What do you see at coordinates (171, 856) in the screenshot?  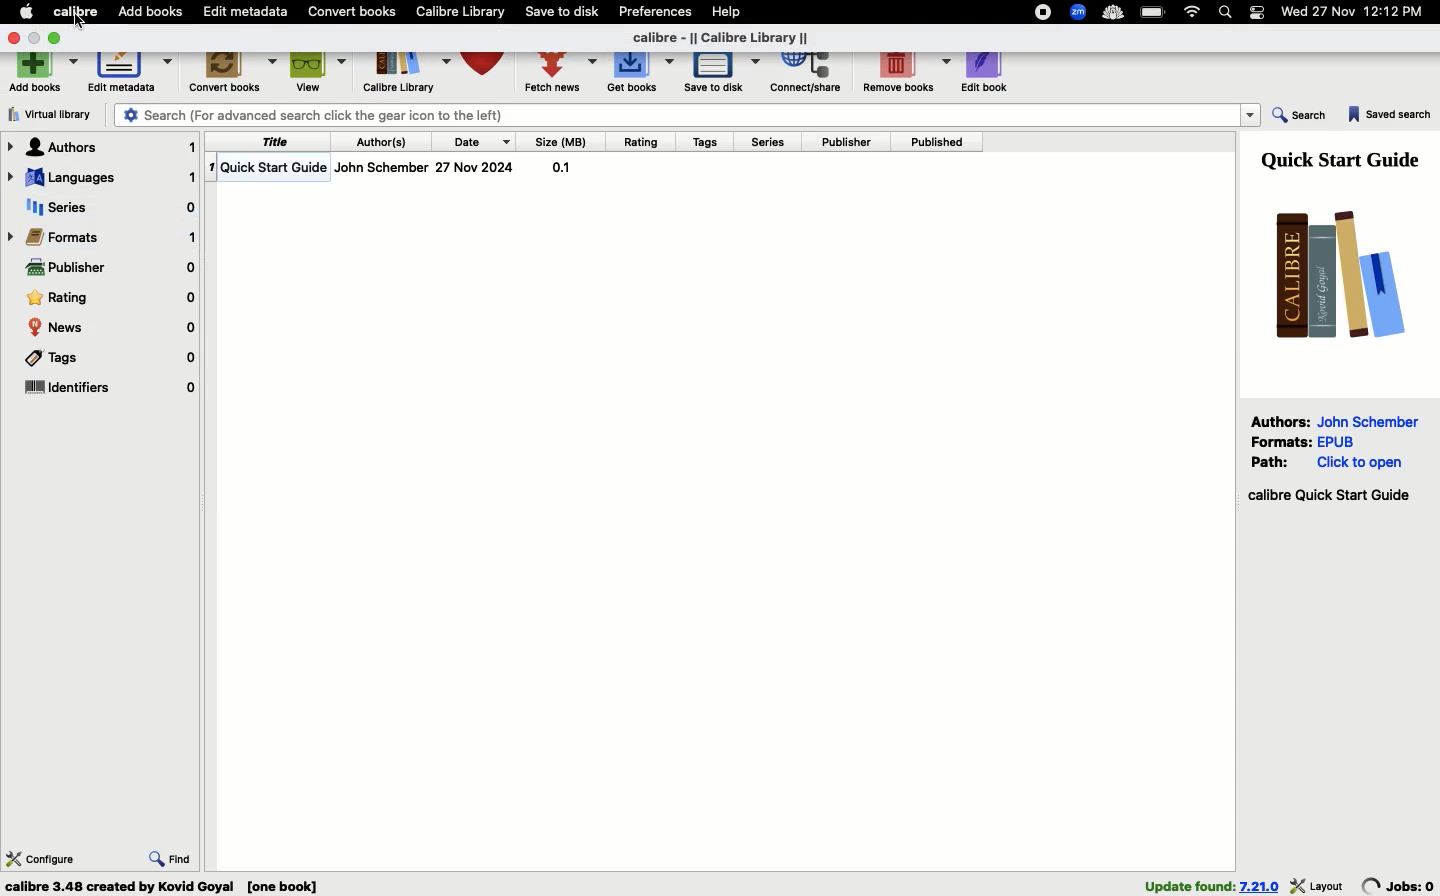 I see `Find` at bounding box center [171, 856].